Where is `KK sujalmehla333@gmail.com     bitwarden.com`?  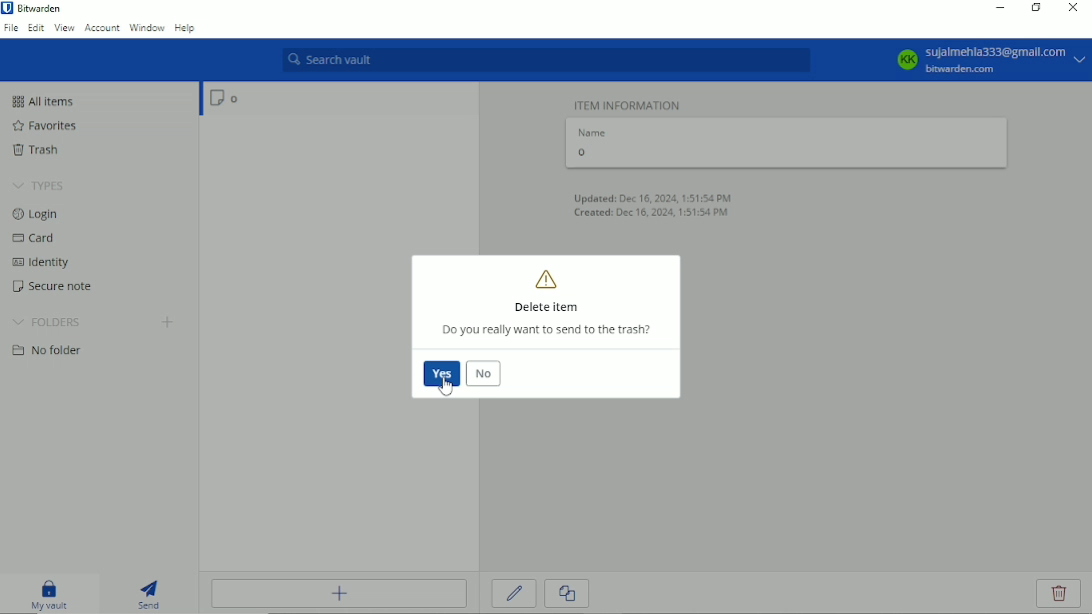 KK sujalmehla333@gmail.com     bitwarden.com is located at coordinates (989, 60).